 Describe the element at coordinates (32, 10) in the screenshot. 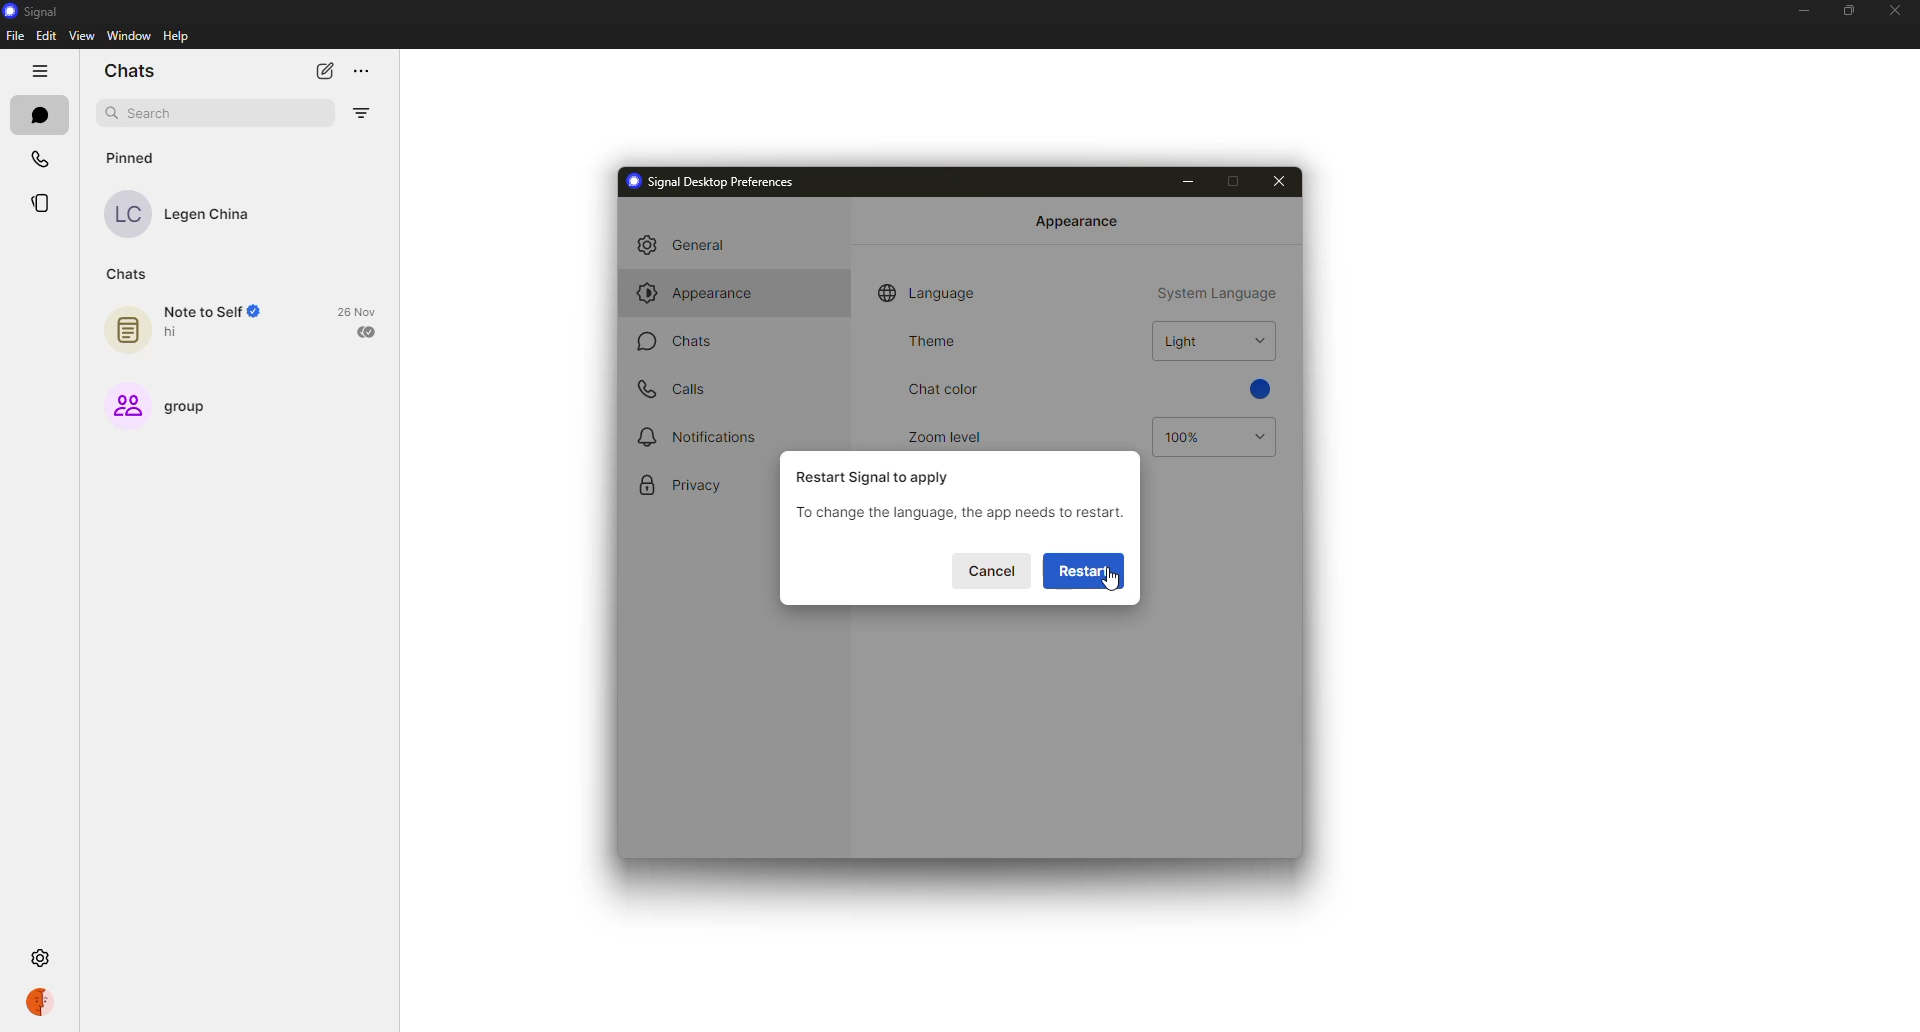

I see `signal` at that location.